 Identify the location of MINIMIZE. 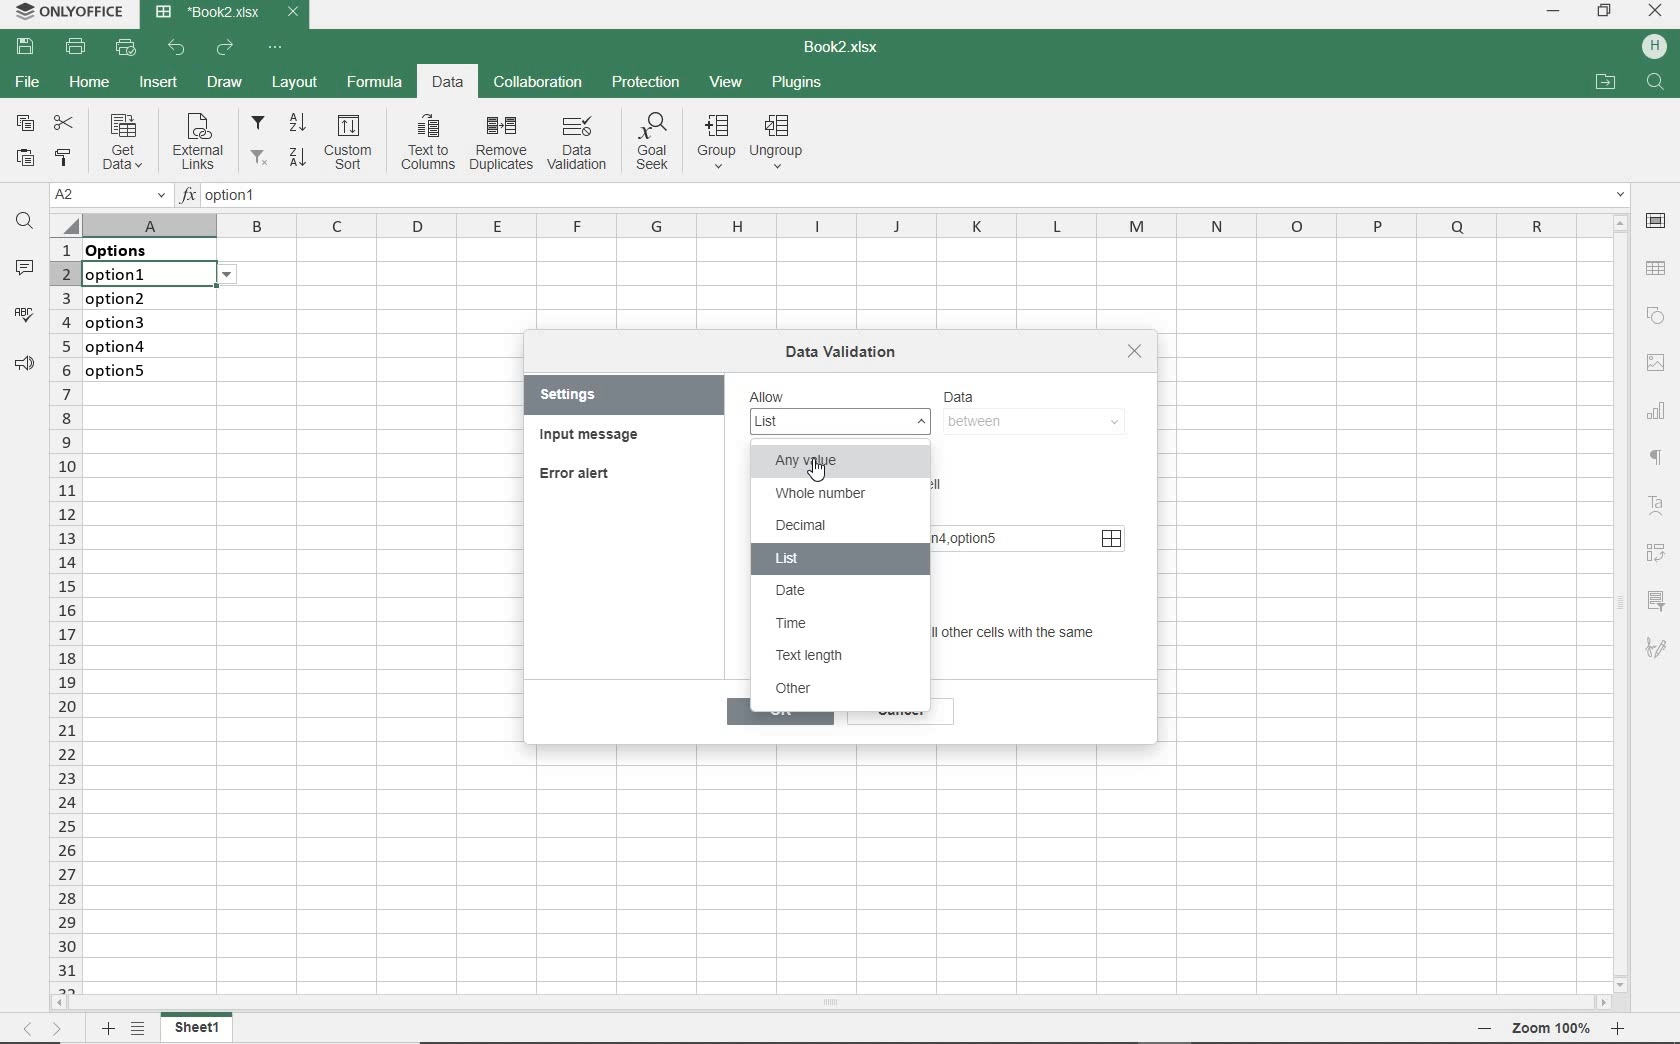
(1553, 11).